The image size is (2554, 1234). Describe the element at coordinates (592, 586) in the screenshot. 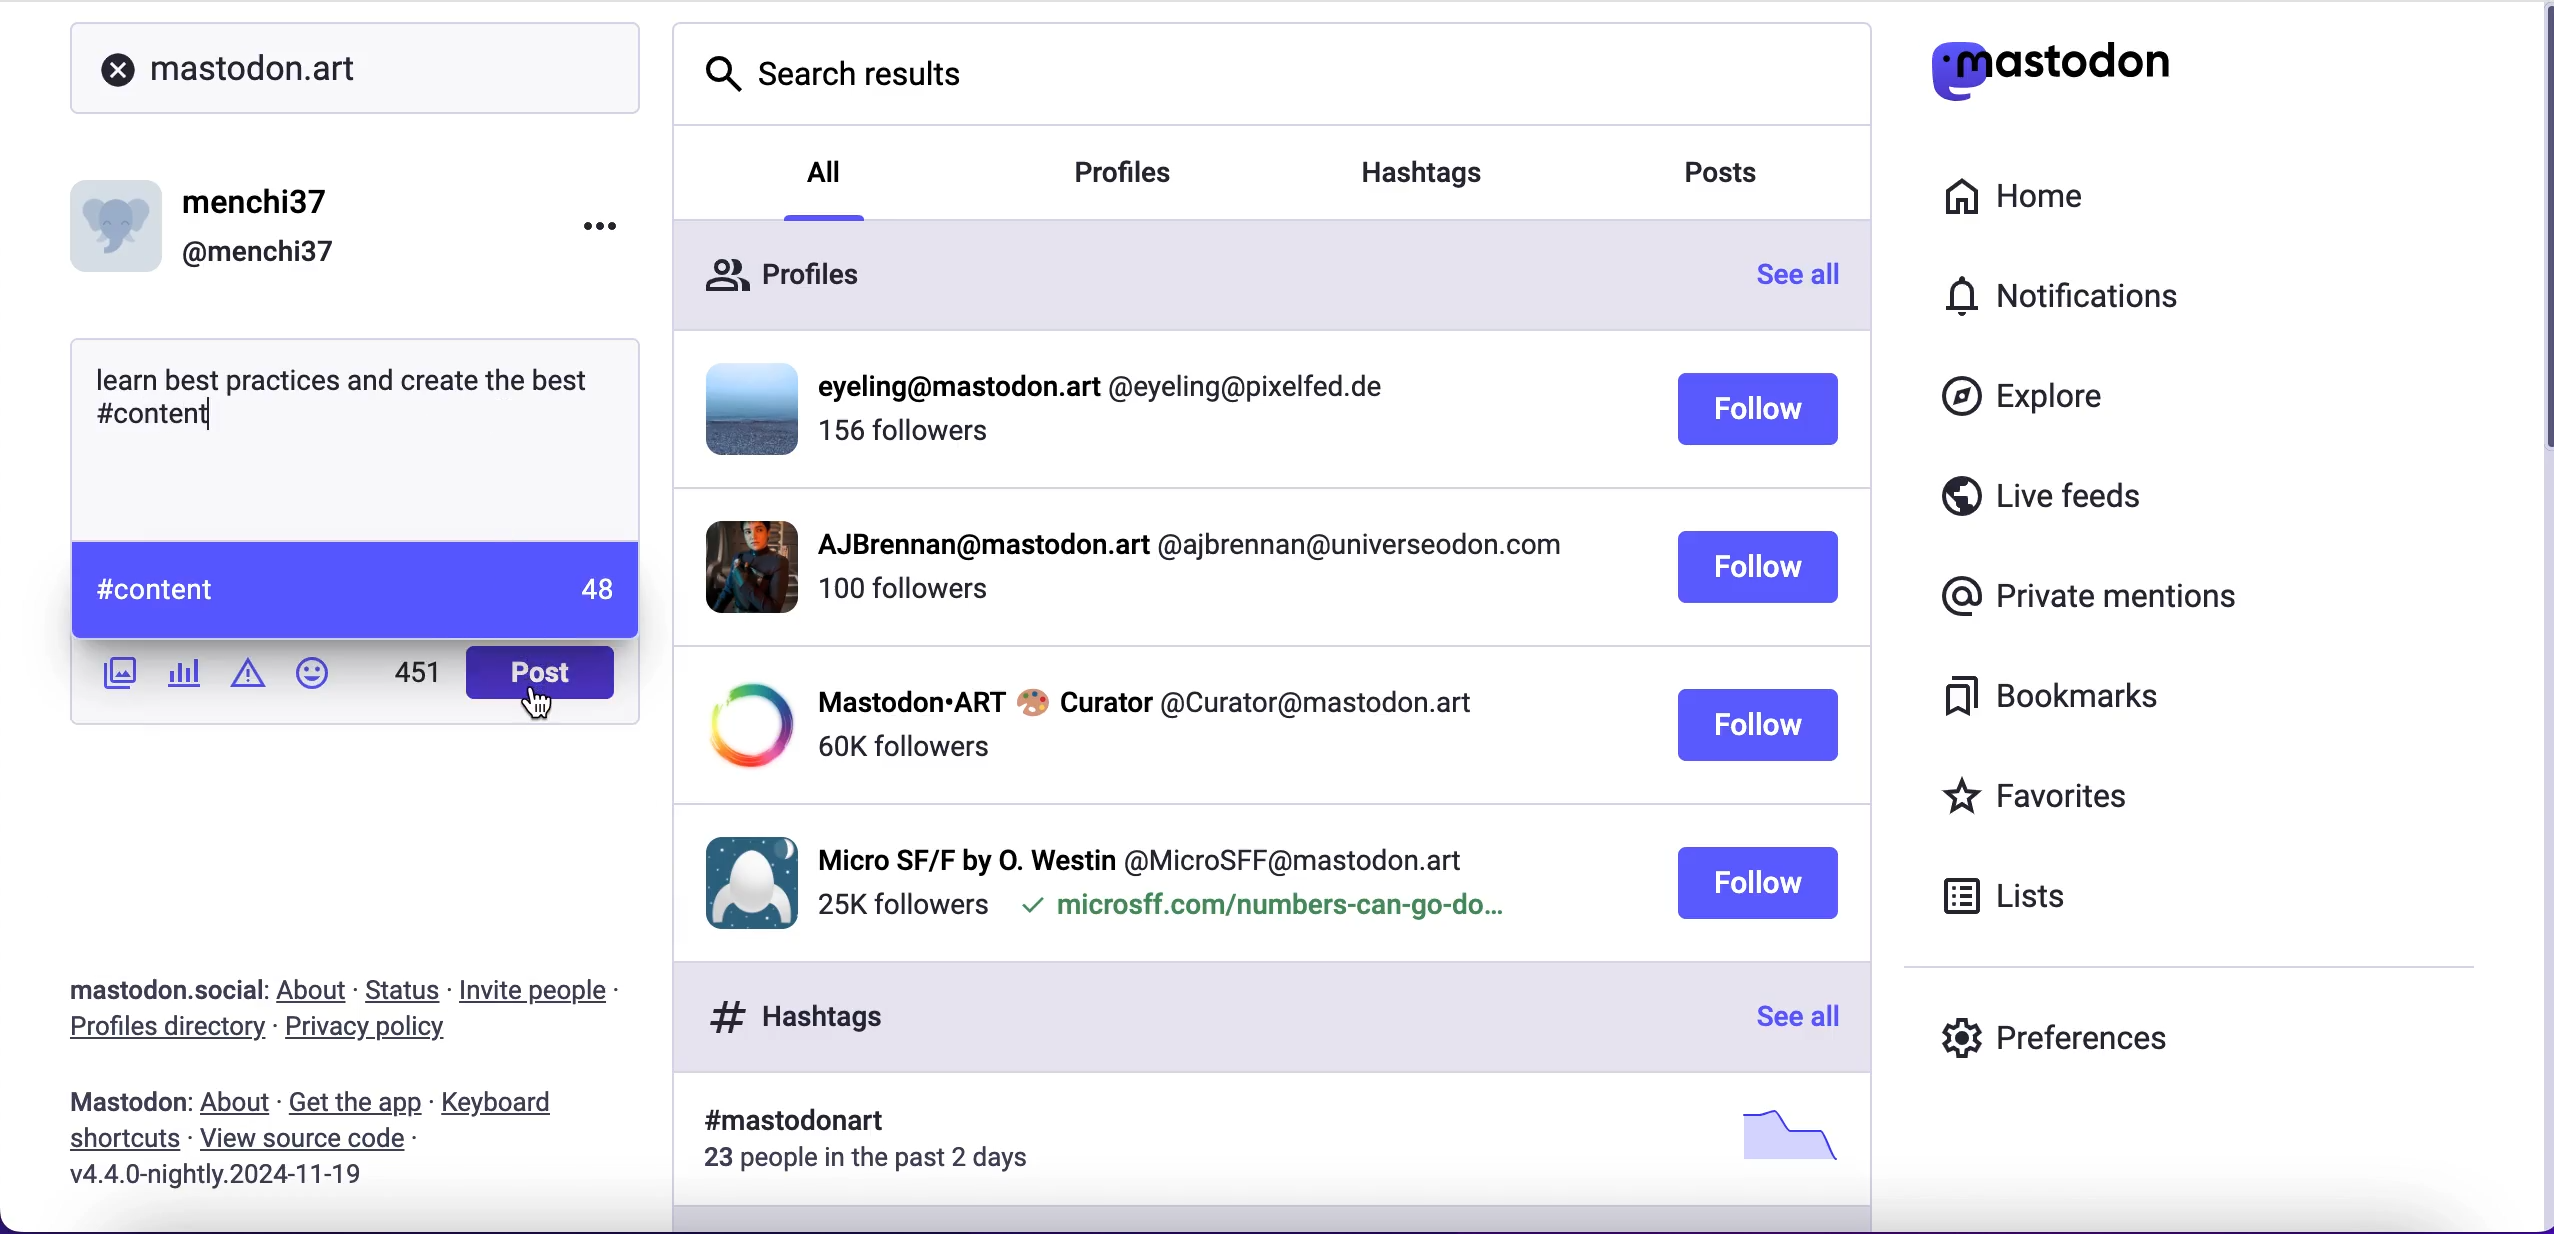

I see `48` at that location.